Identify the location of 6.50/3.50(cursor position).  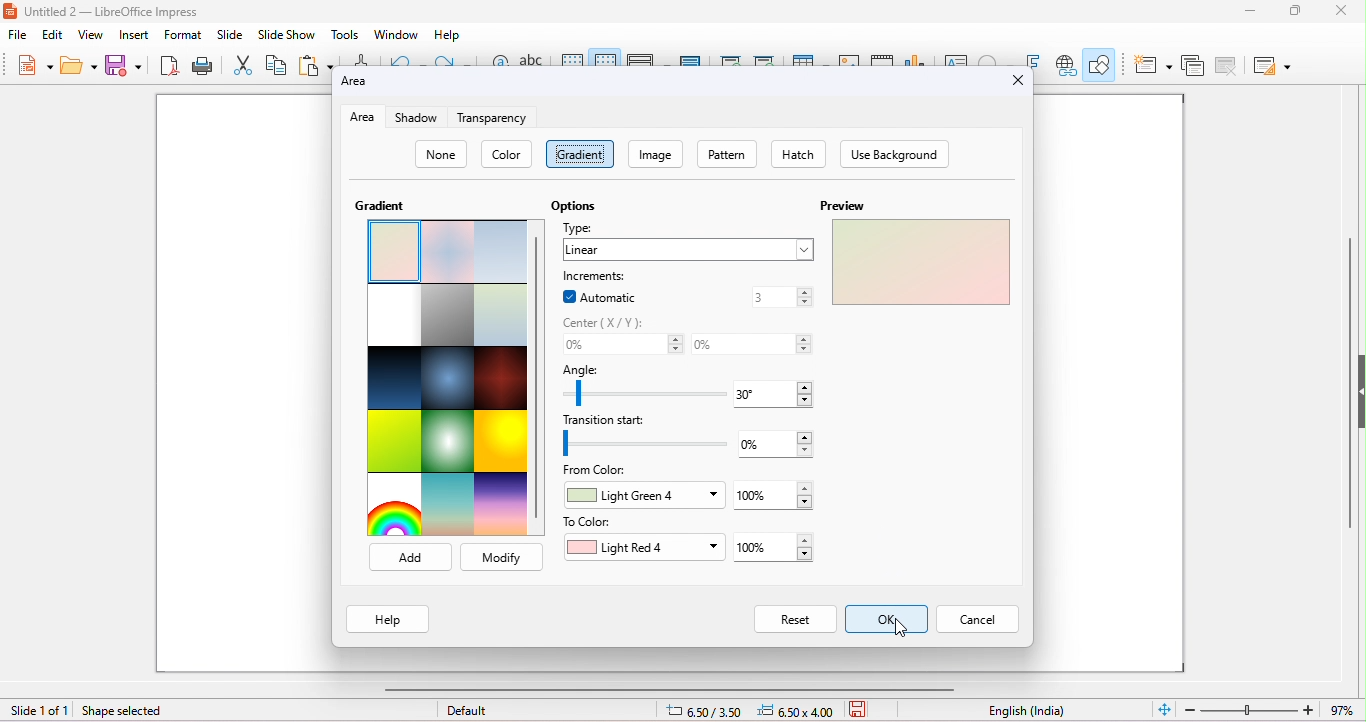
(708, 712).